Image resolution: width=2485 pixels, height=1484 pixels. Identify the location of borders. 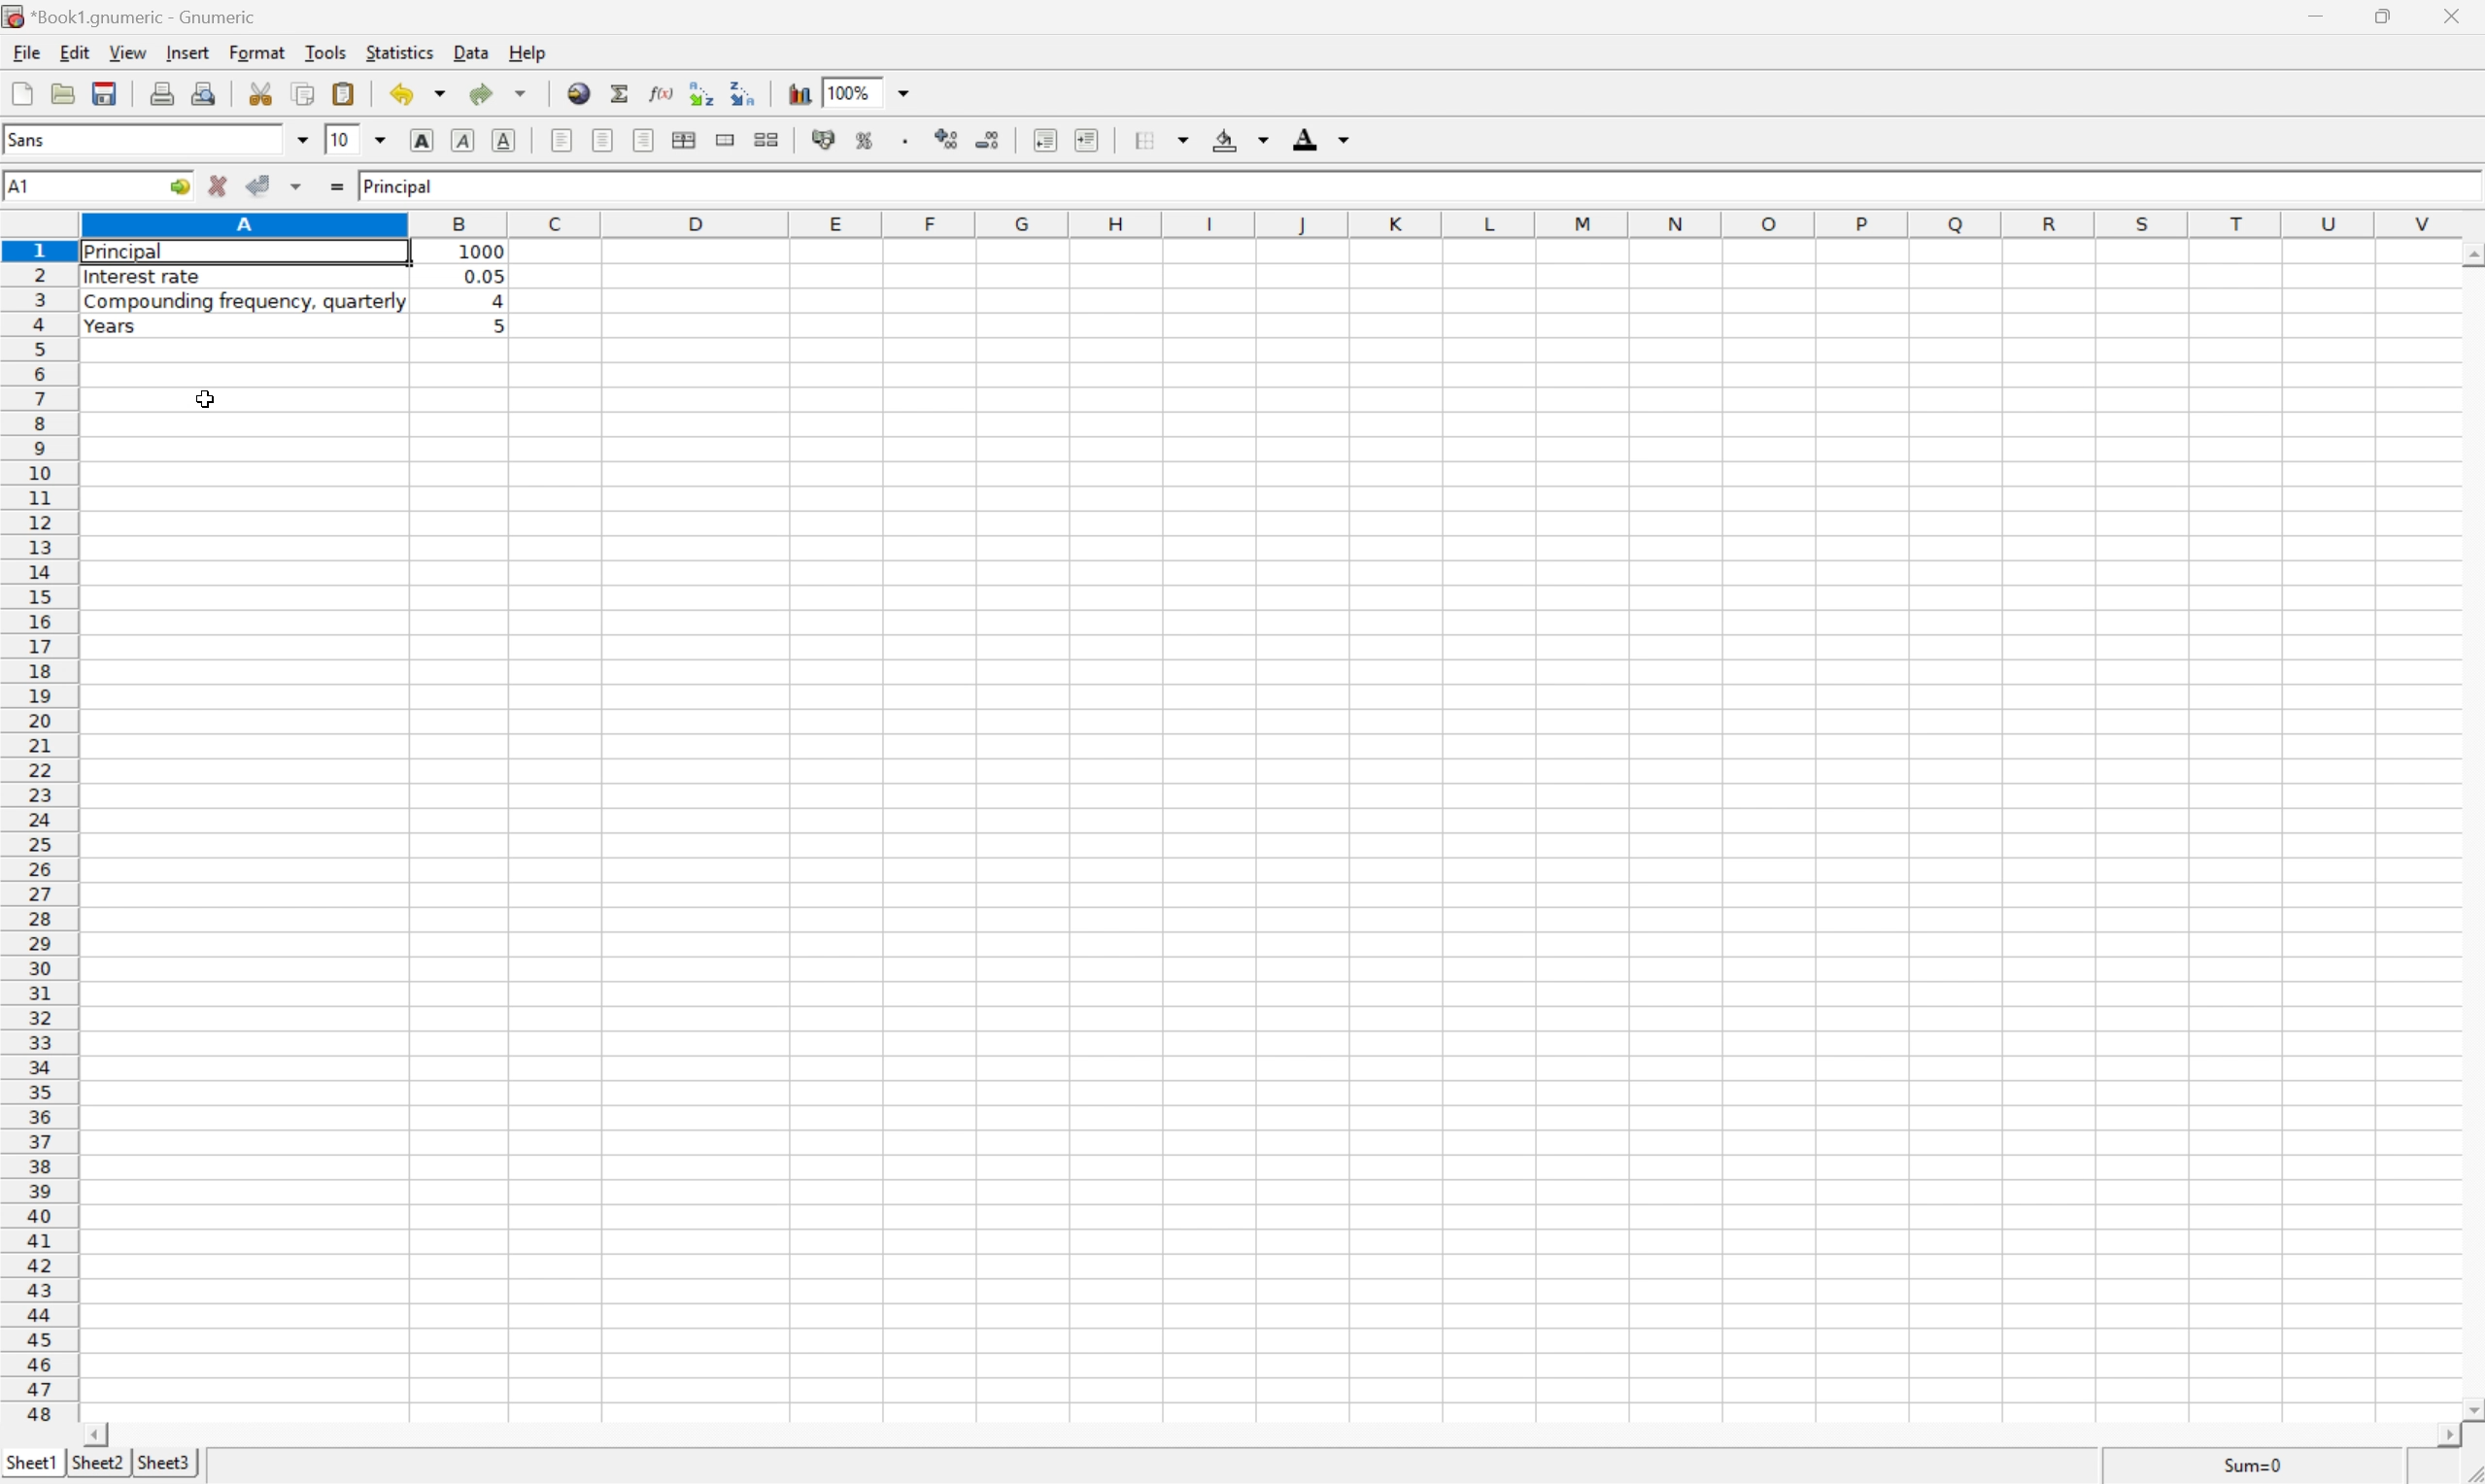
(1162, 138).